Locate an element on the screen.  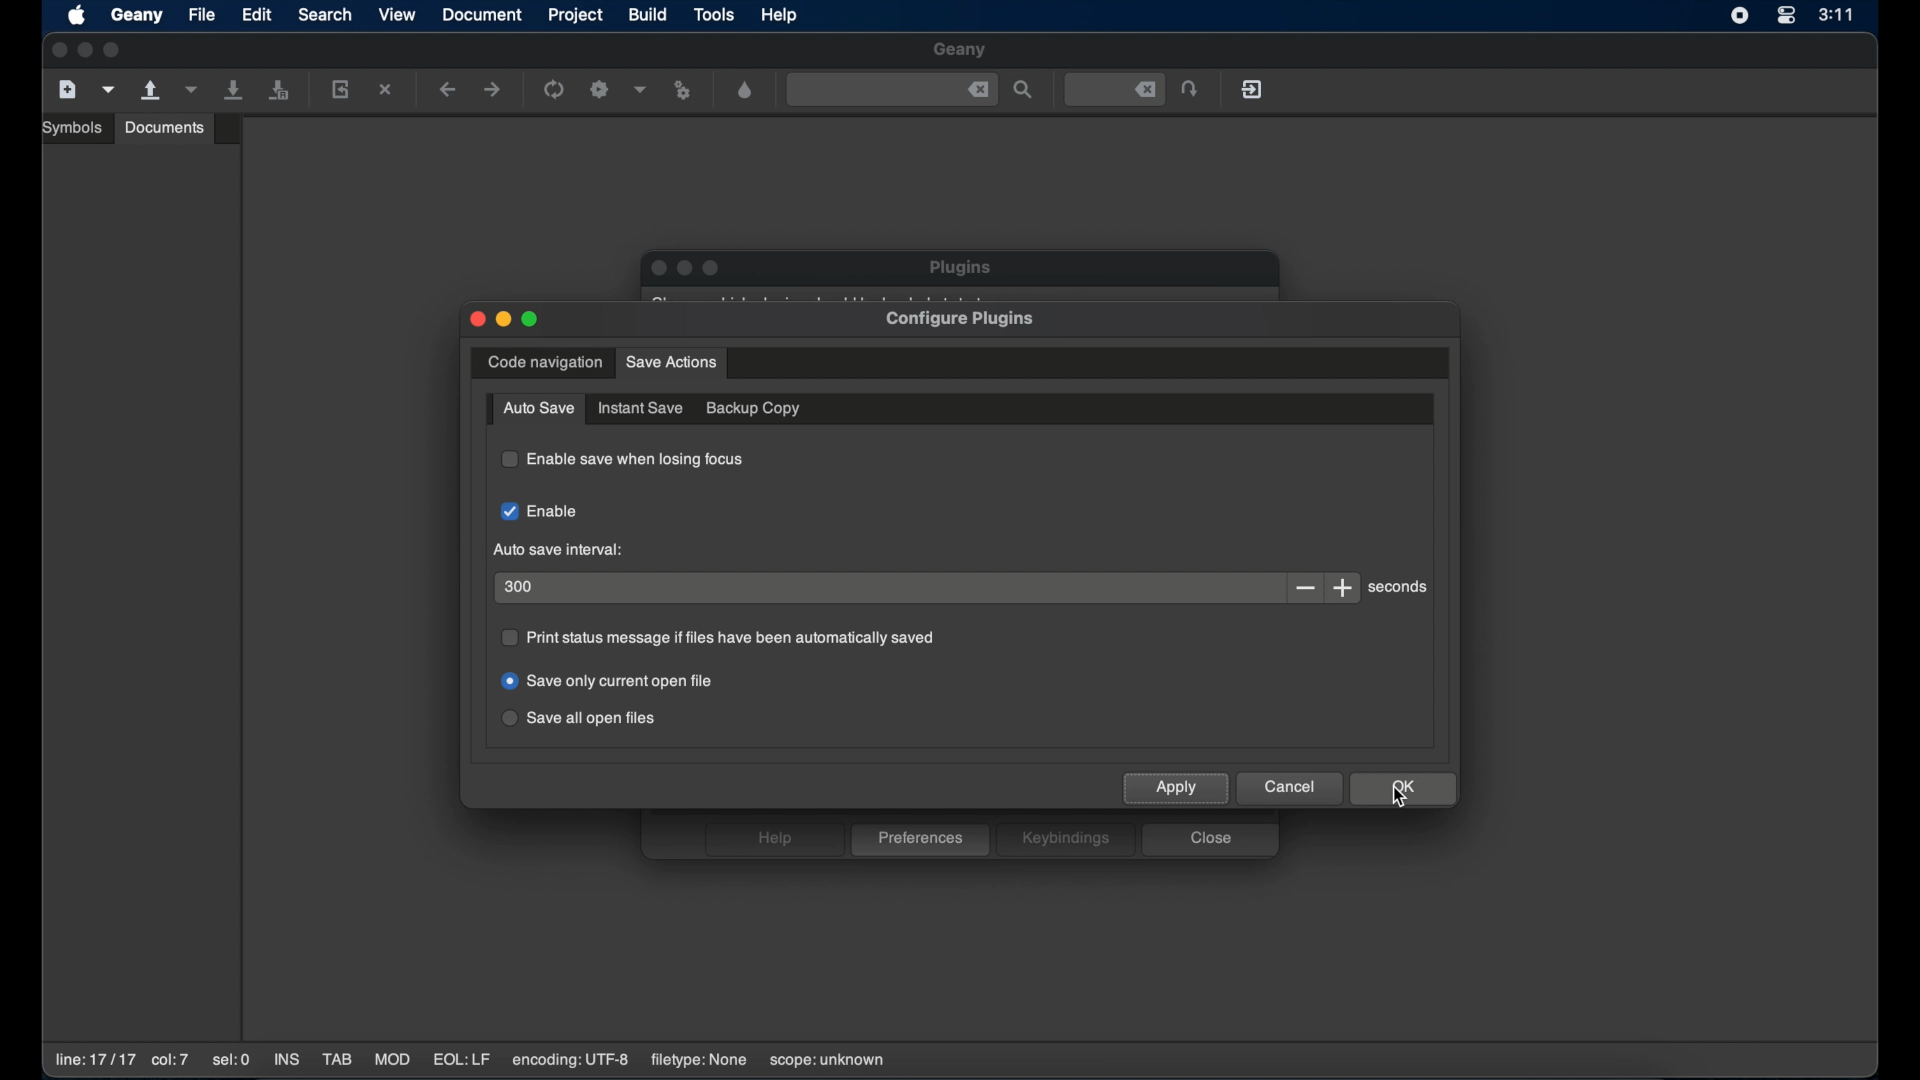
minimize is located at coordinates (86, 51).